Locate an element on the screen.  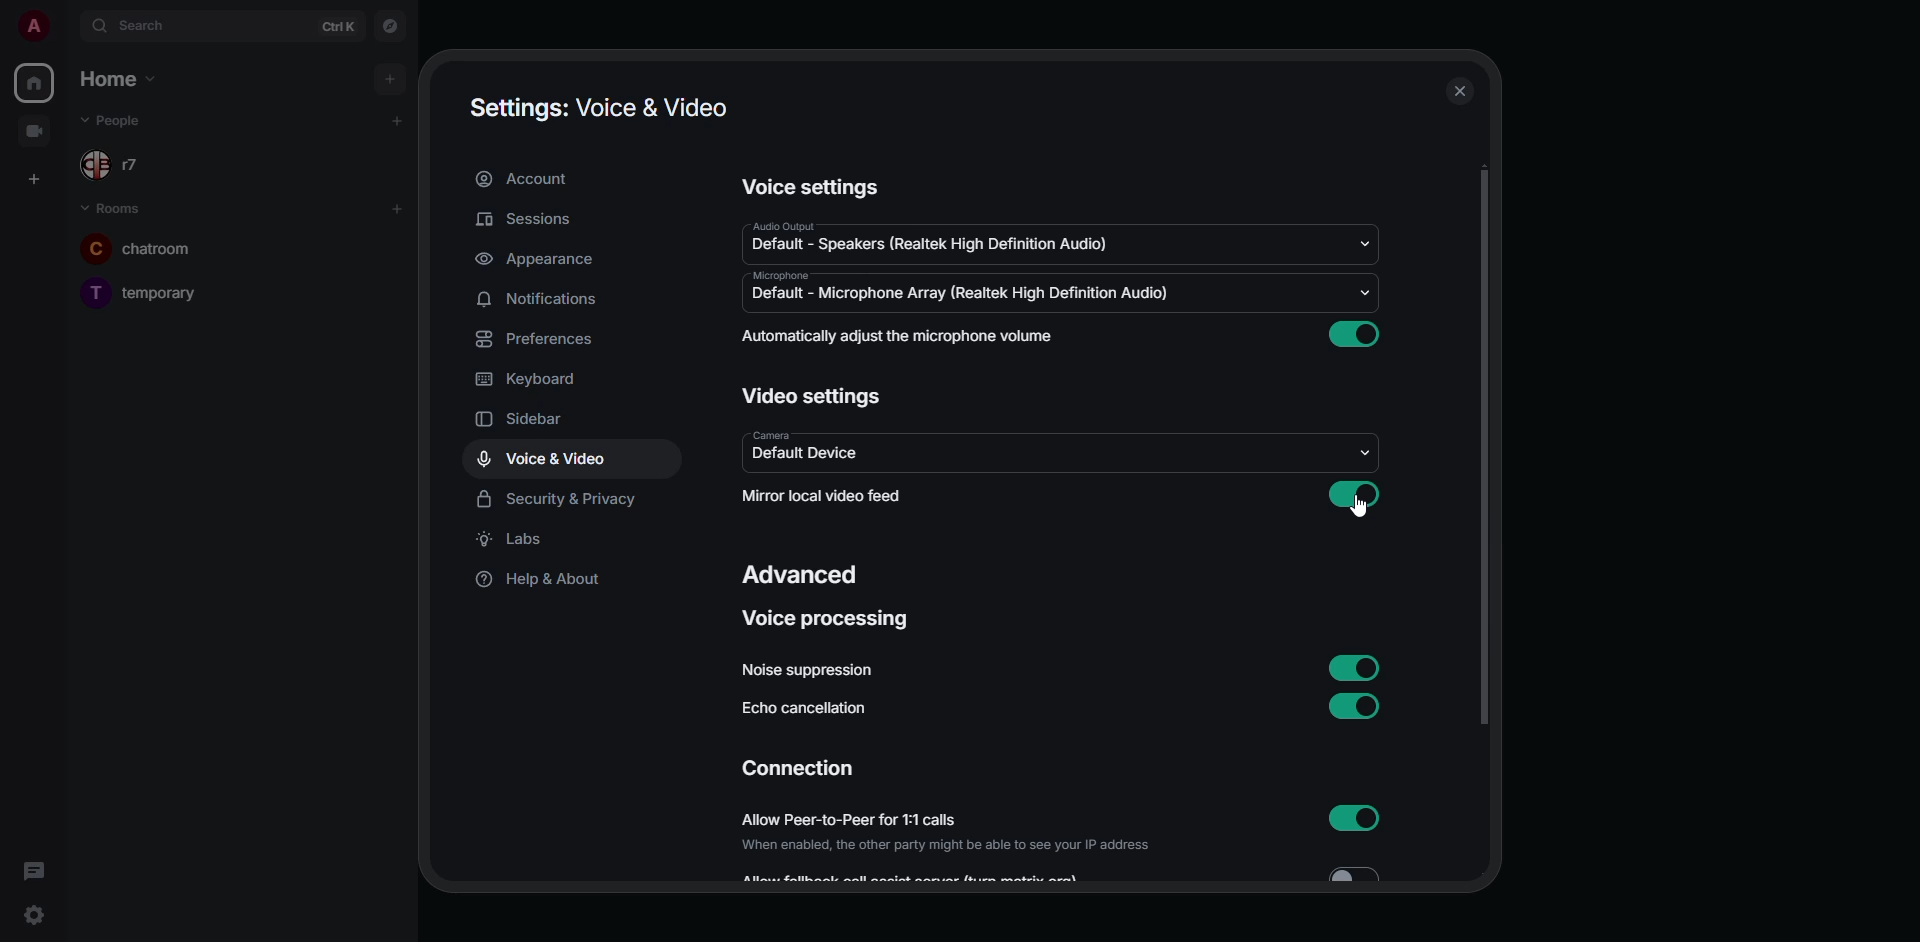
navigator is located at coordinates (392, 27).